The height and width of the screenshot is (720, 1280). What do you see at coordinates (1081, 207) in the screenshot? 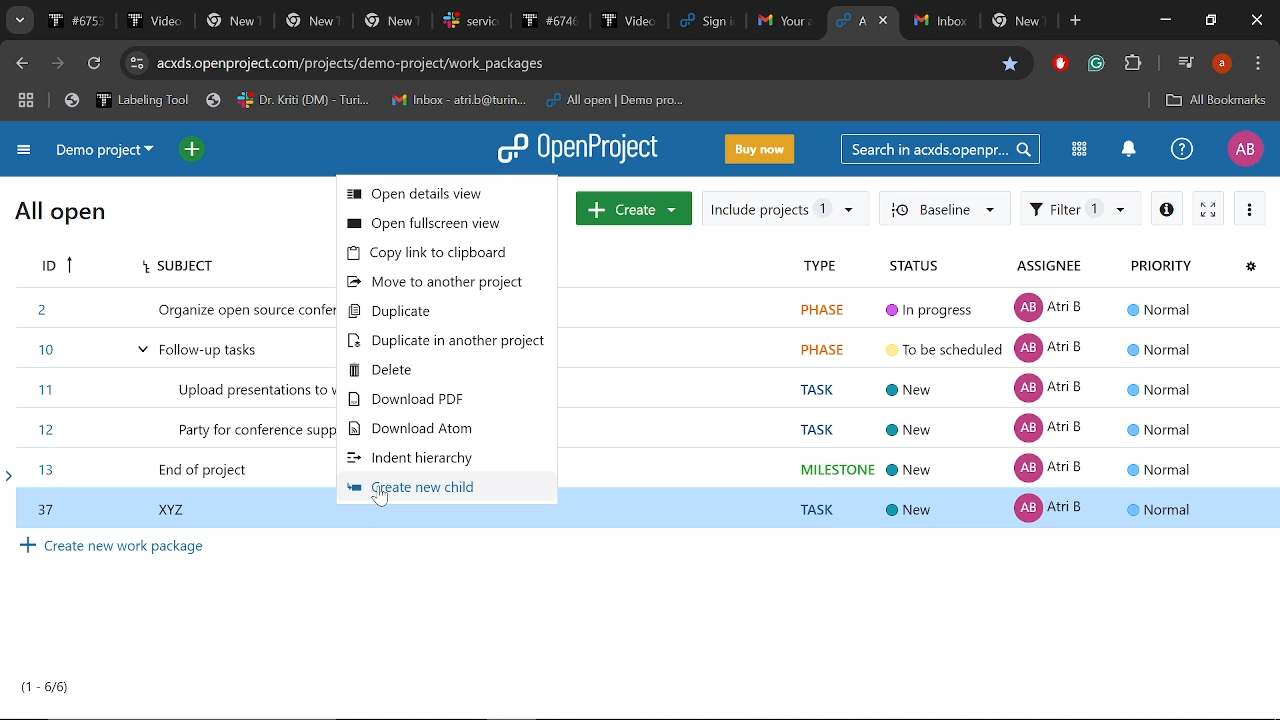
I see `Filter` at bounding box center [1081, 207].